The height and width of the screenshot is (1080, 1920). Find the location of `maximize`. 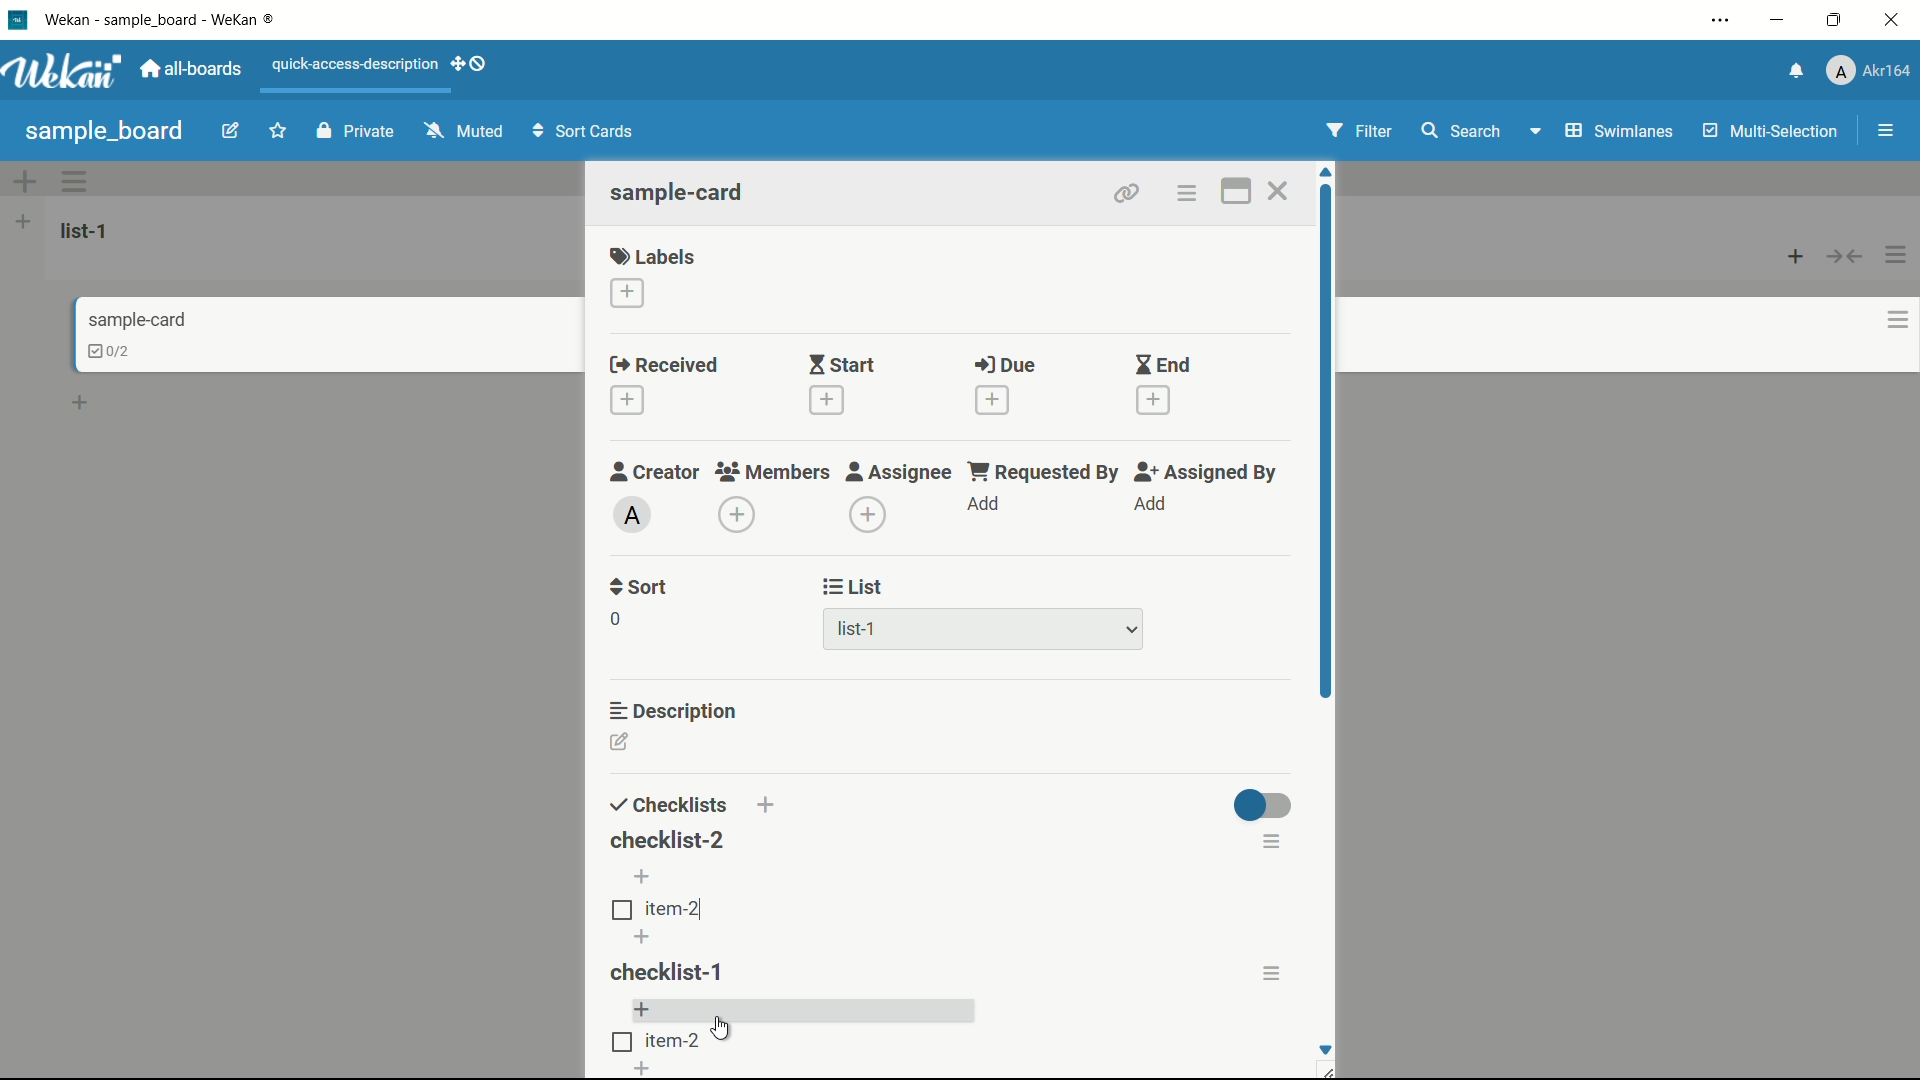

maximize is located at coordinates (1837, 21).